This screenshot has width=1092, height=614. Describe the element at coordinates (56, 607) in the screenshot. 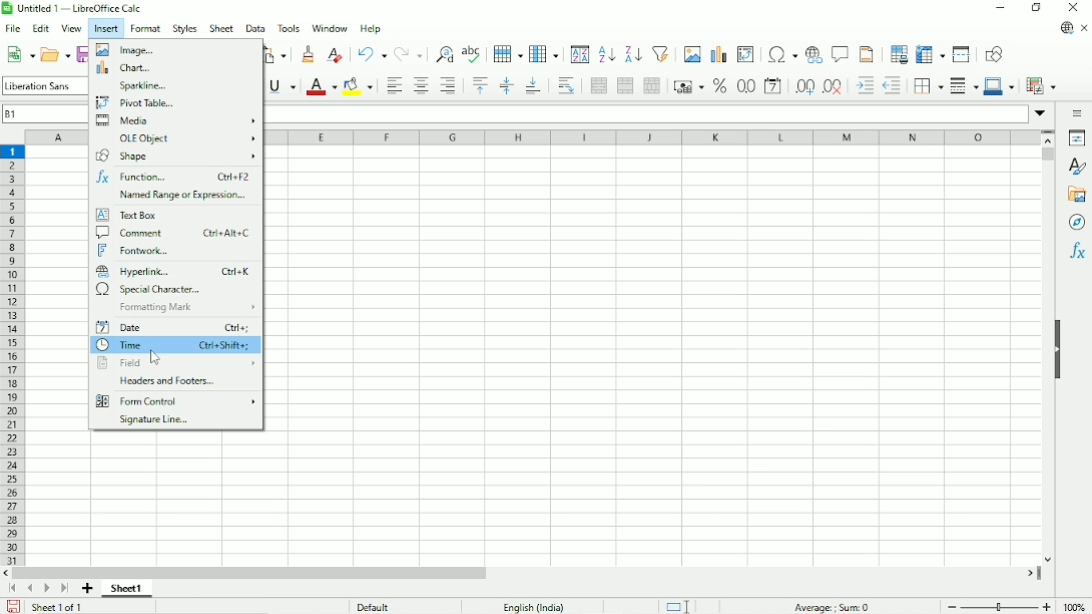

I see `Sheet 1 of 1` at that location.